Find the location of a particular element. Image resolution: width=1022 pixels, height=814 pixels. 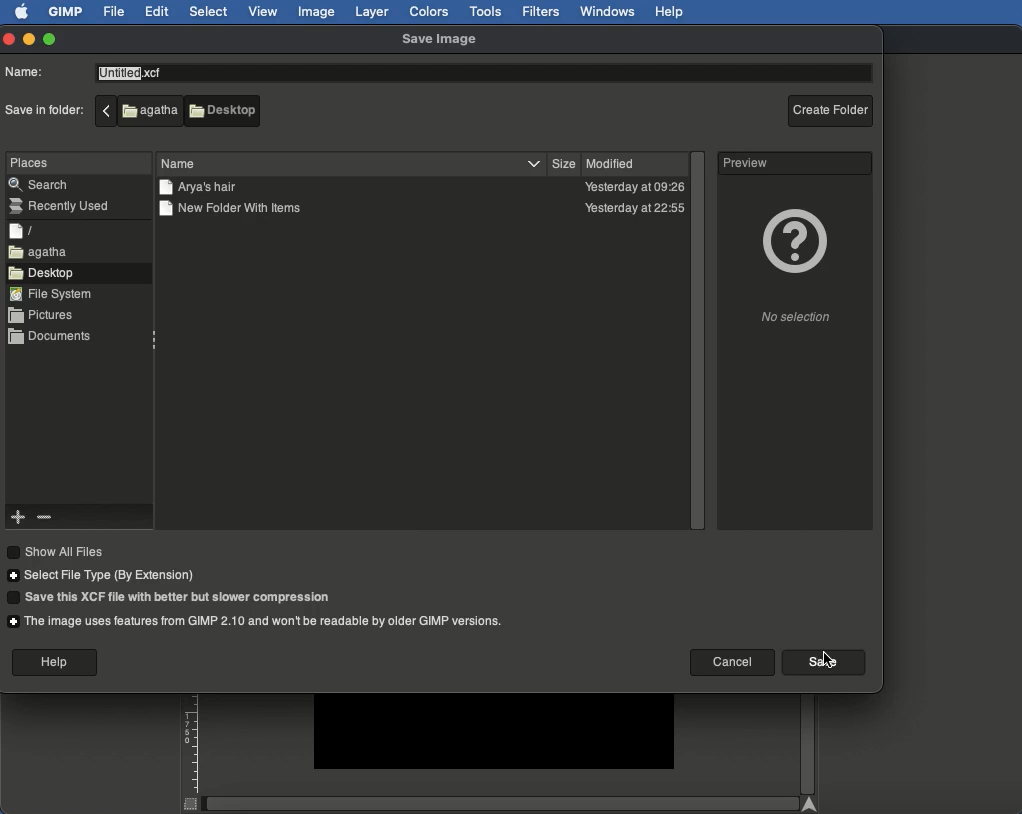

Windows is located at coordinates (608, 12).